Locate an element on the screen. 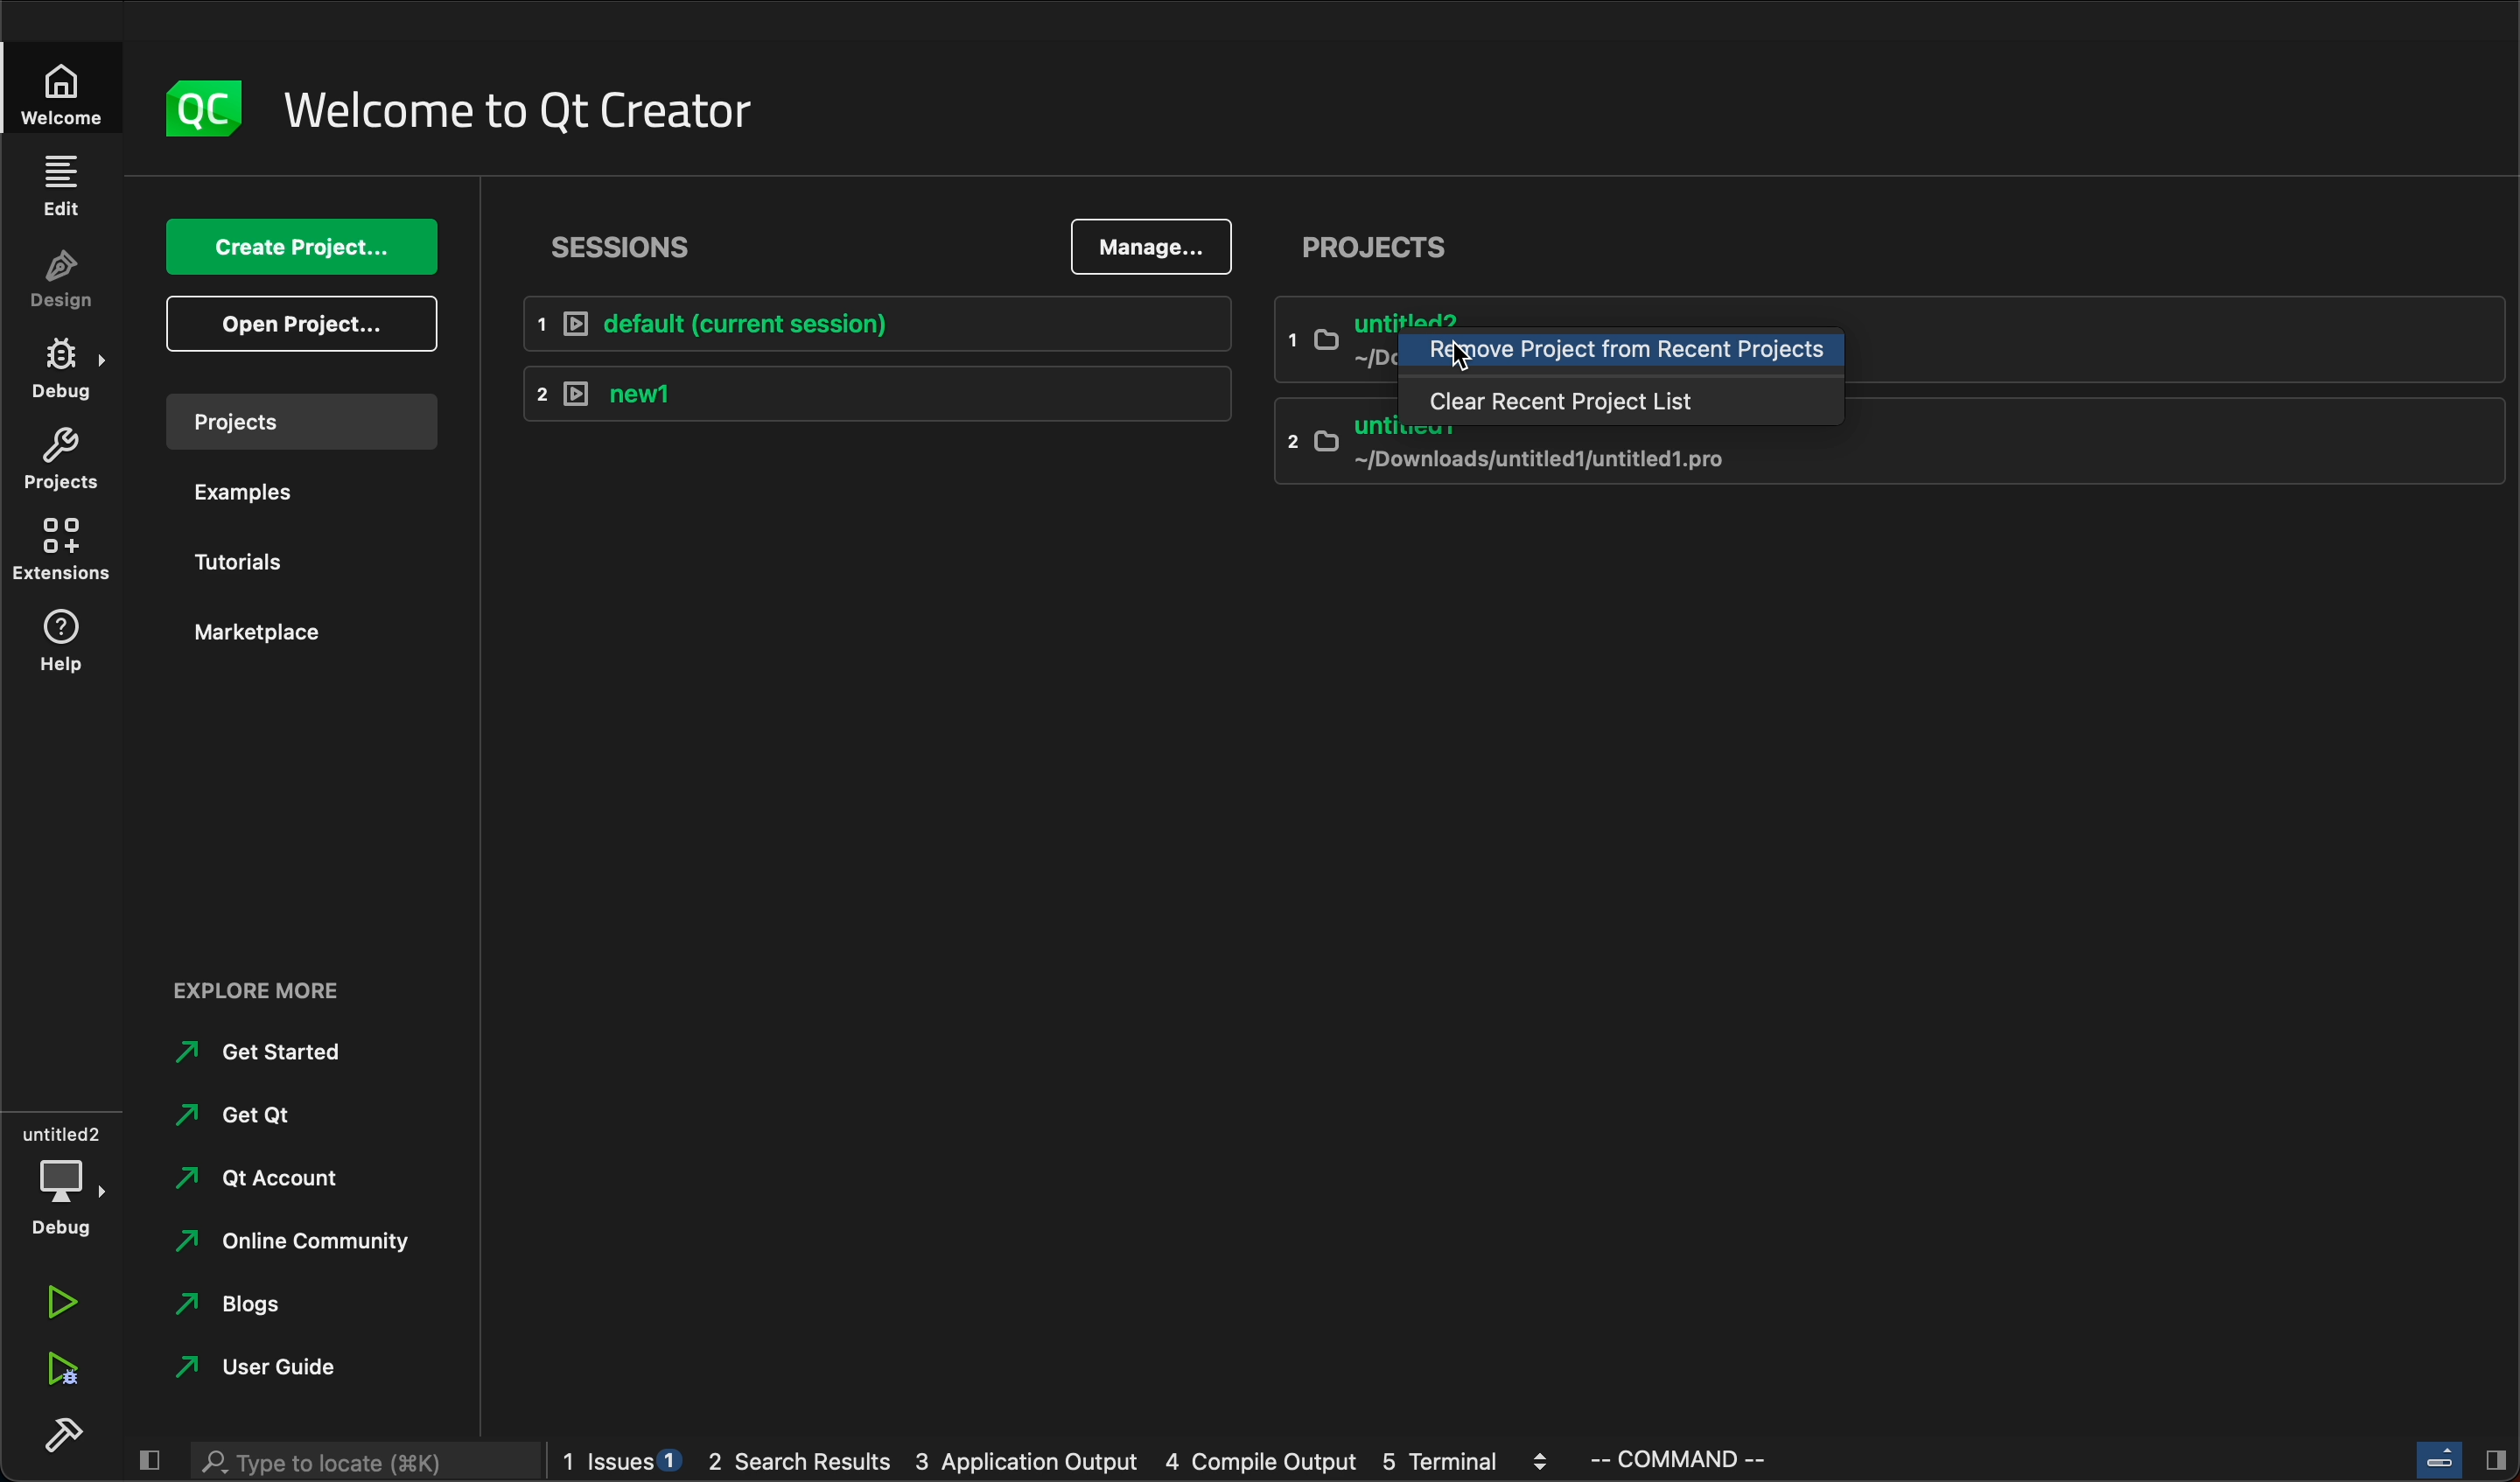  blogs is located at coordinates (289, 1306).